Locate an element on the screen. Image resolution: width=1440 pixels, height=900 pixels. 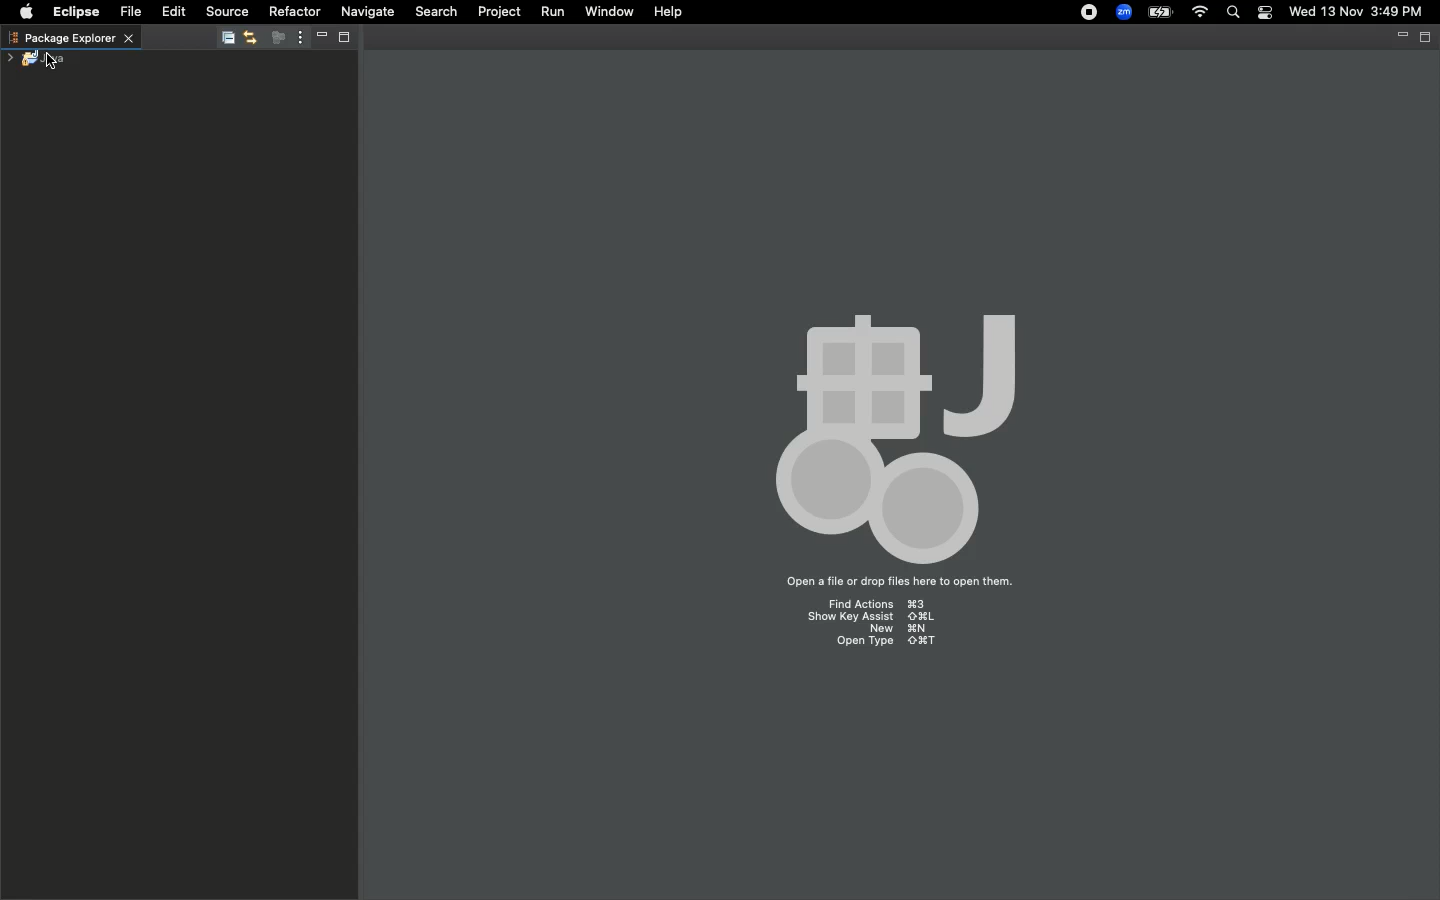
View menu is located at coordinates (298, 38).